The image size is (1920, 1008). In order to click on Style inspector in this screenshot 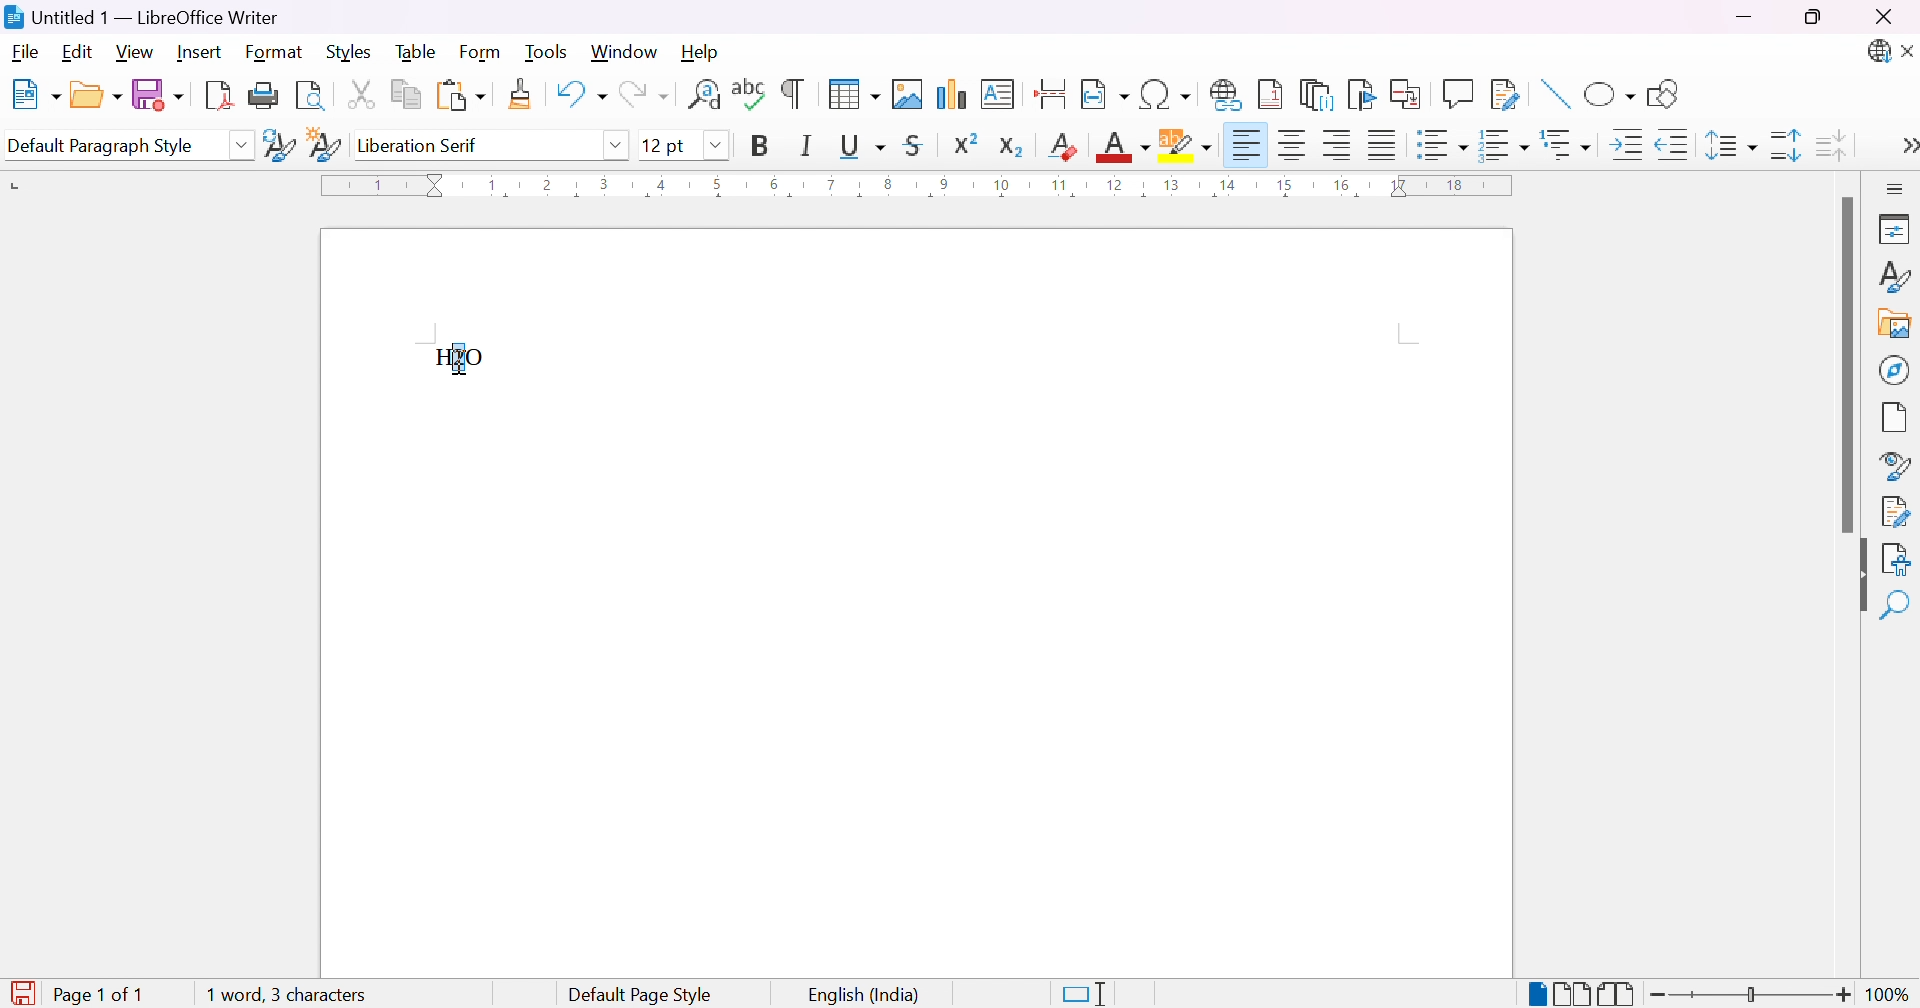, I will do `click(1894, 467)`.